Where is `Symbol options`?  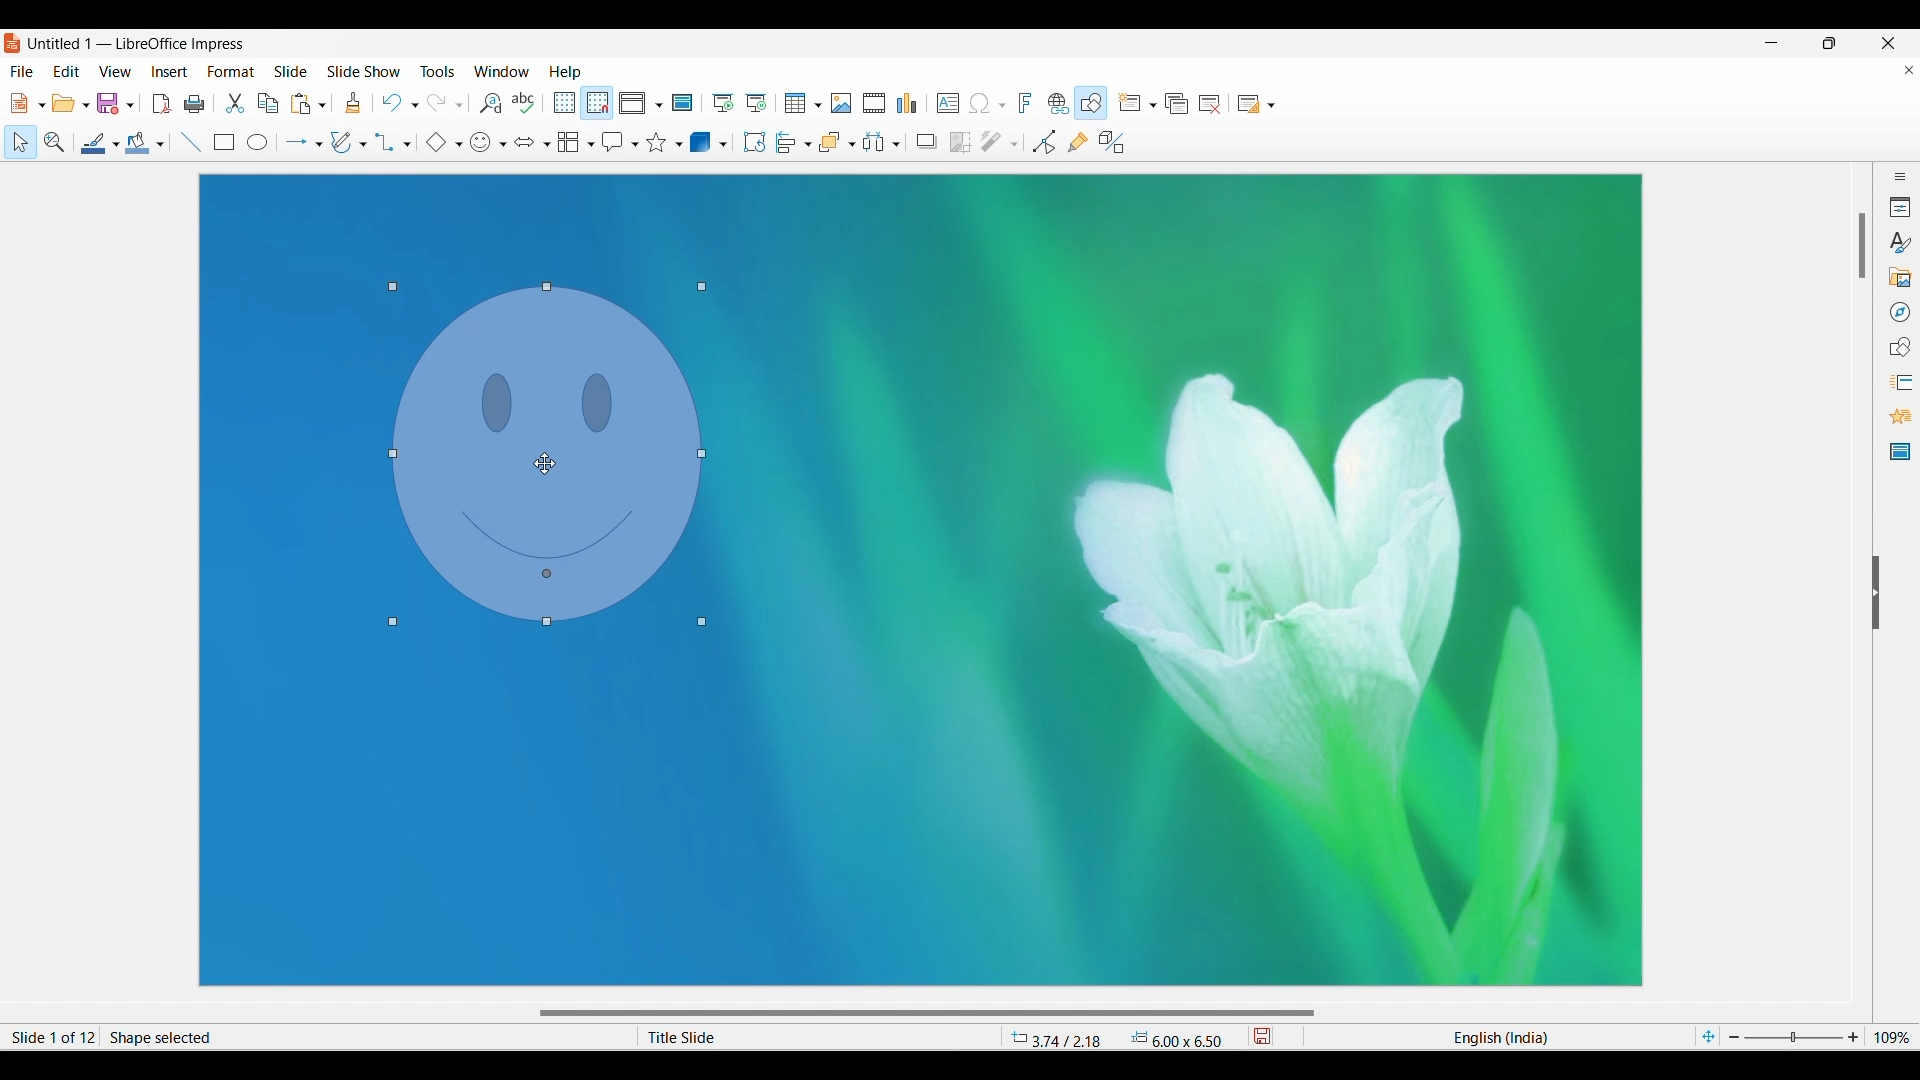 Symbol options is located at coordinates (503, 145).